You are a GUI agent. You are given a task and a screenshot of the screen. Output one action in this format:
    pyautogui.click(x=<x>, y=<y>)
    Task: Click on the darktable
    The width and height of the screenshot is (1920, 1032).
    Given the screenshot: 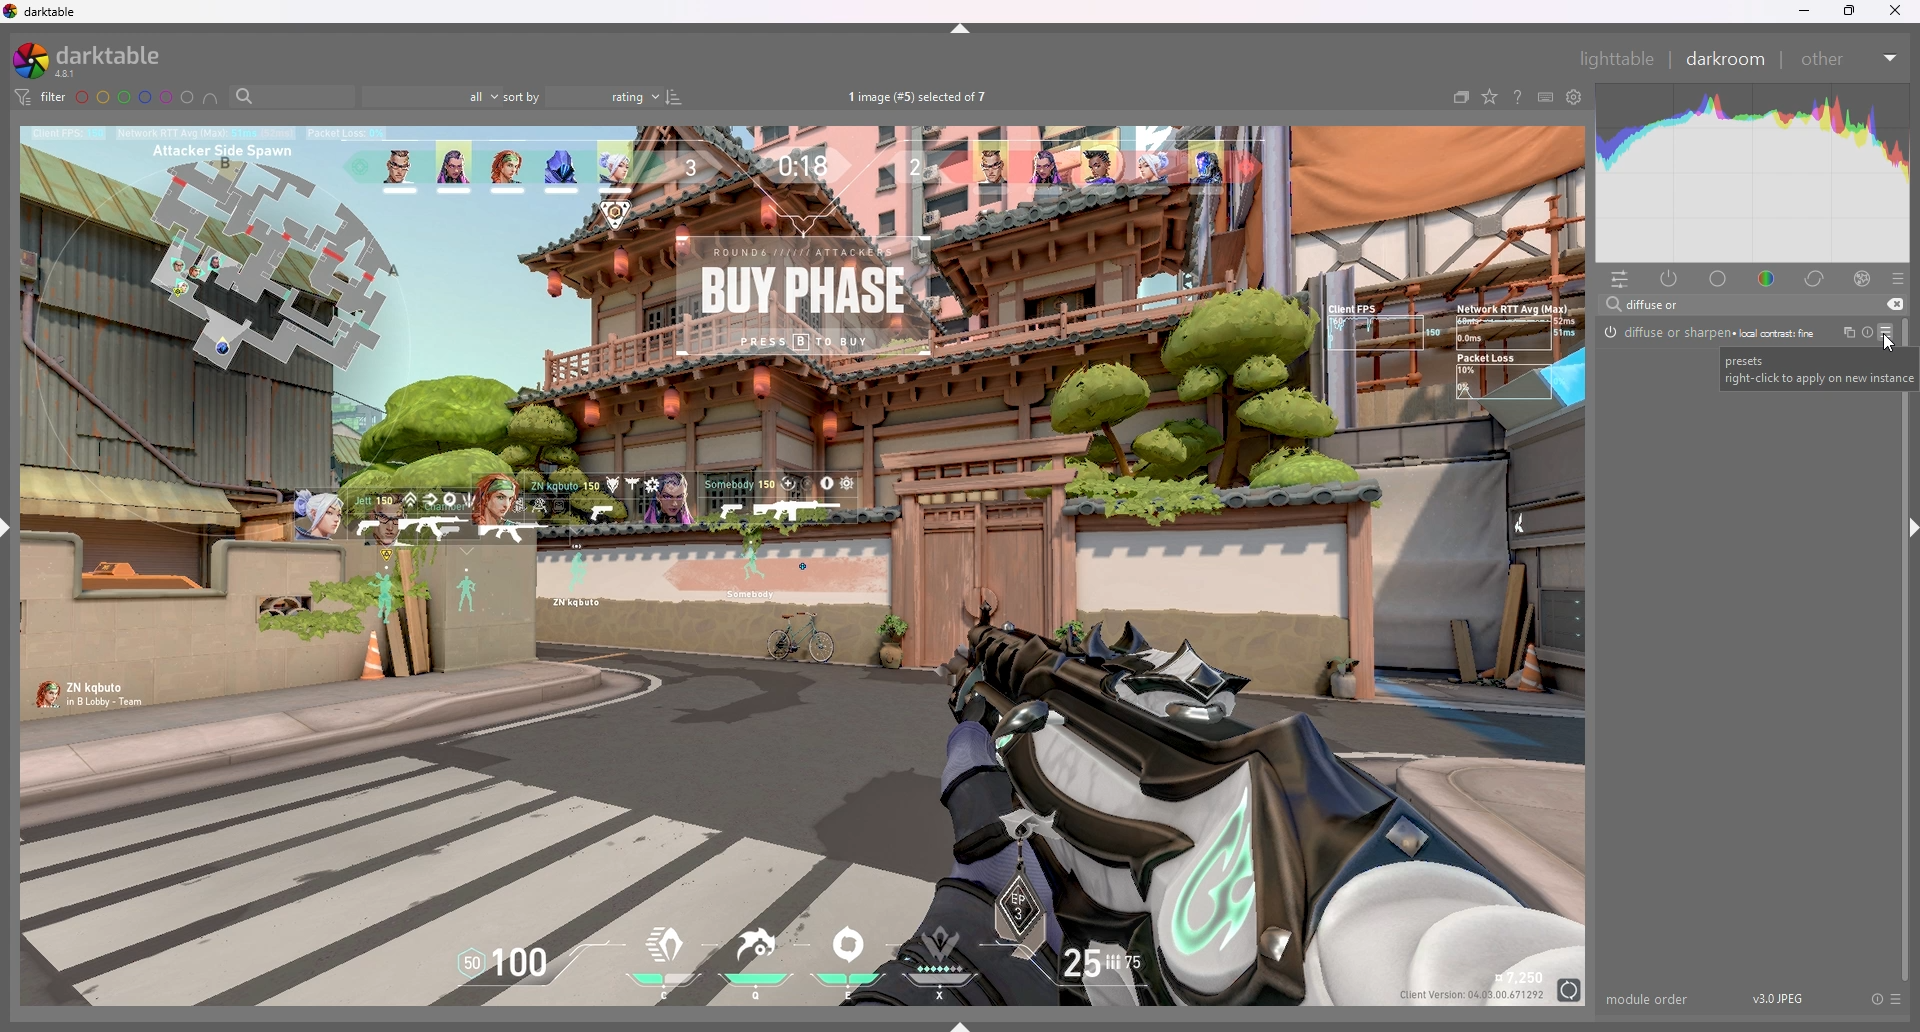 What is the action you would take?
    pyautogui.click(x=93, y=60)
    